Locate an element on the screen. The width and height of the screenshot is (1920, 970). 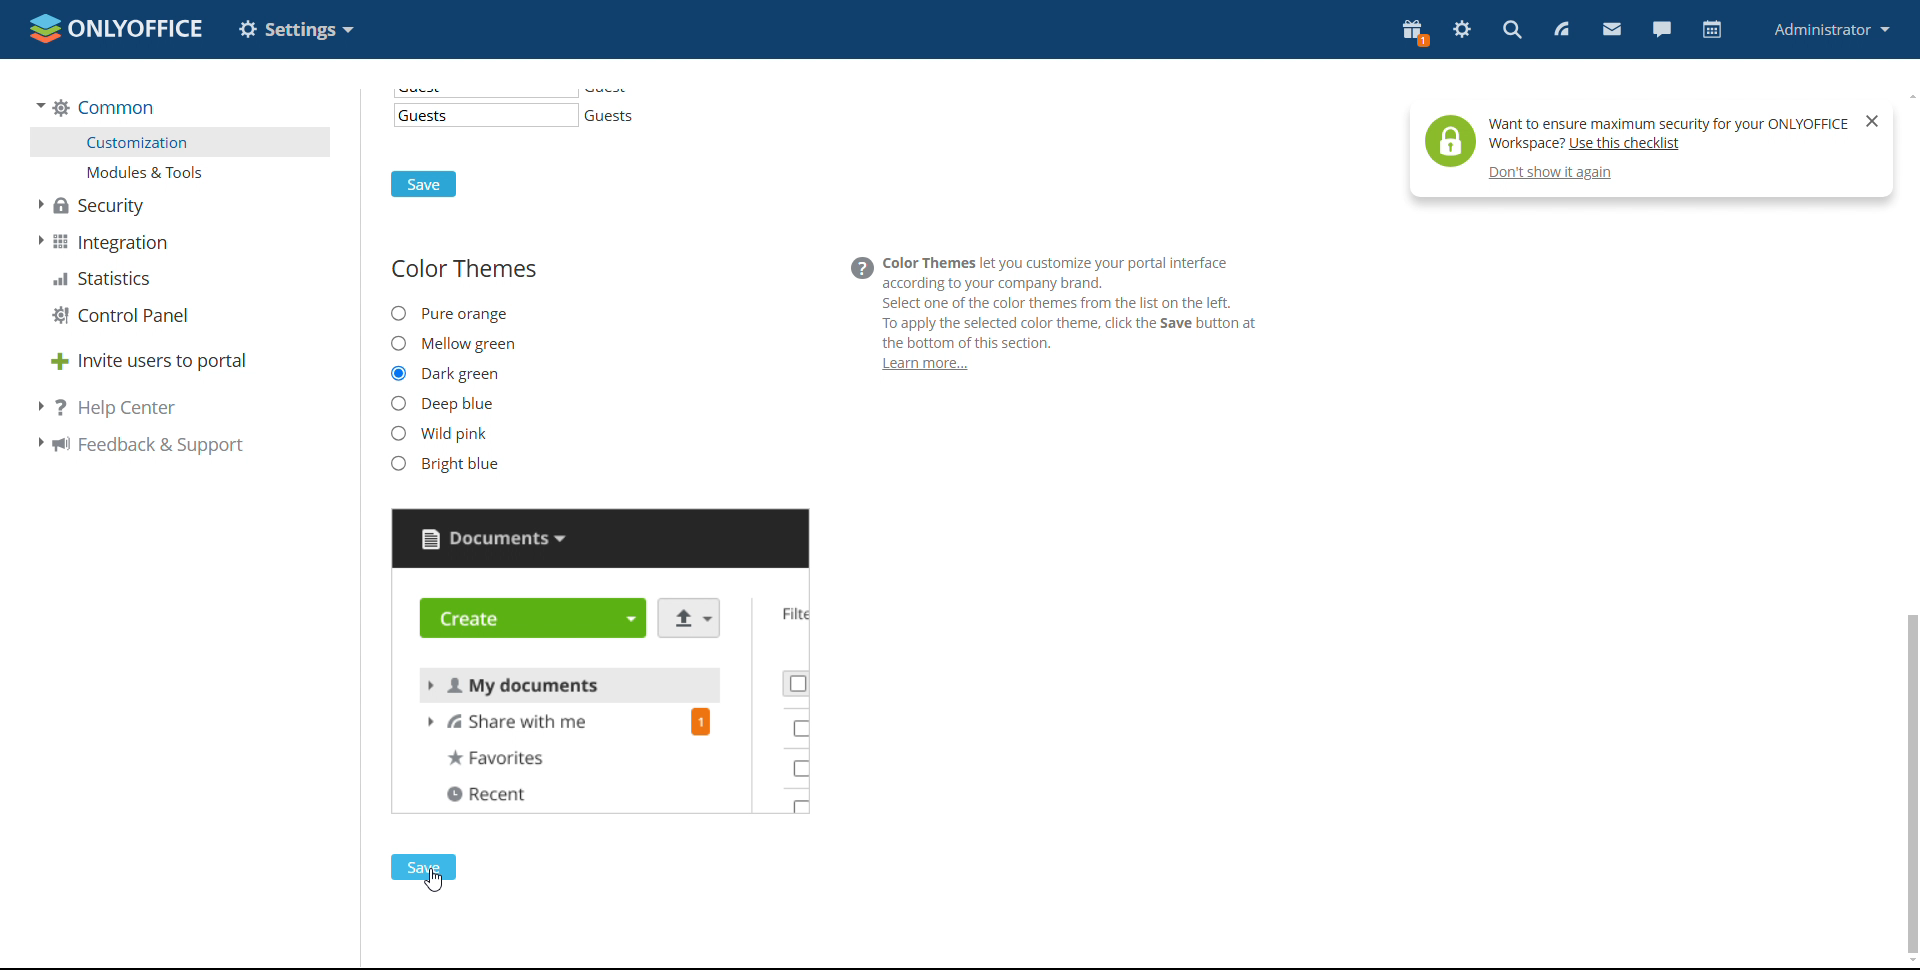
color themes is located at coordinates (464, 269).